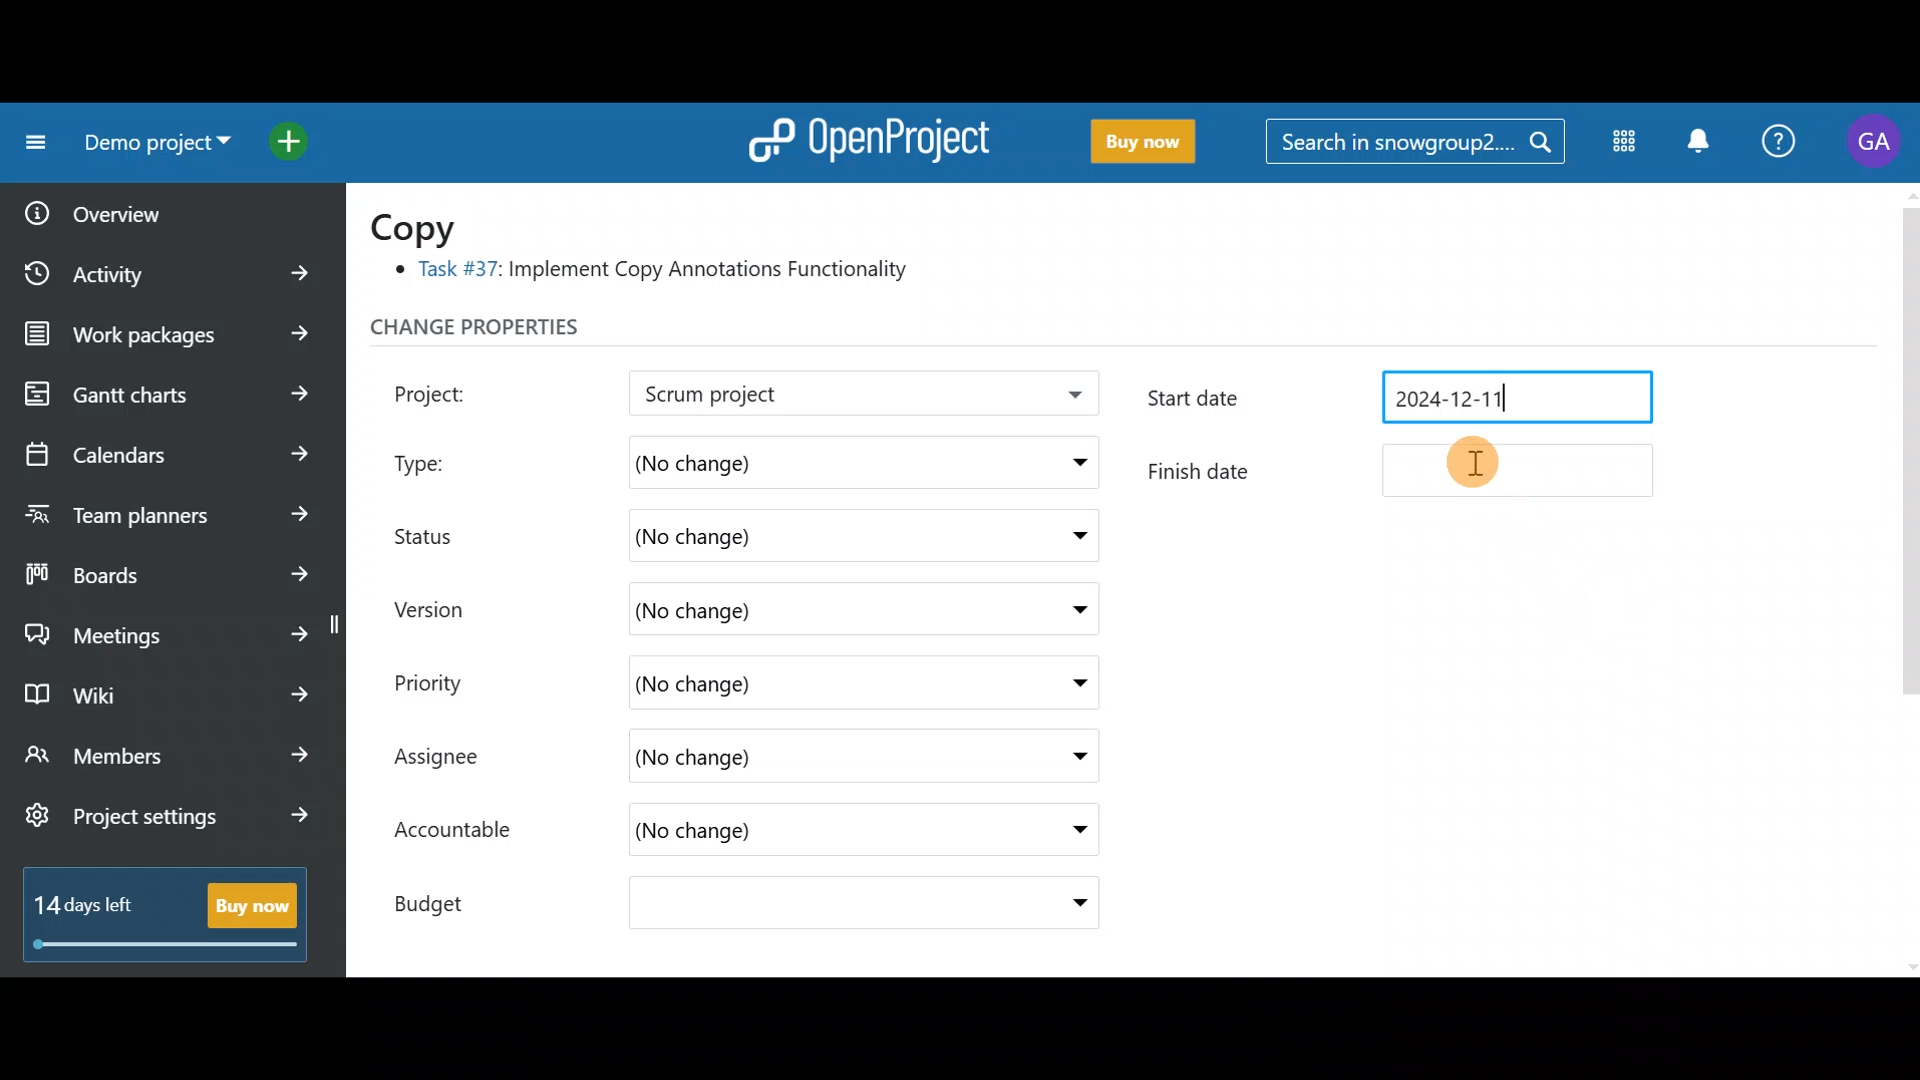 The image size is (1920, 1080). What do you see at coordinates (169, 568) in the screenshot?
I see `Boards` at bounding box center [169, 568].